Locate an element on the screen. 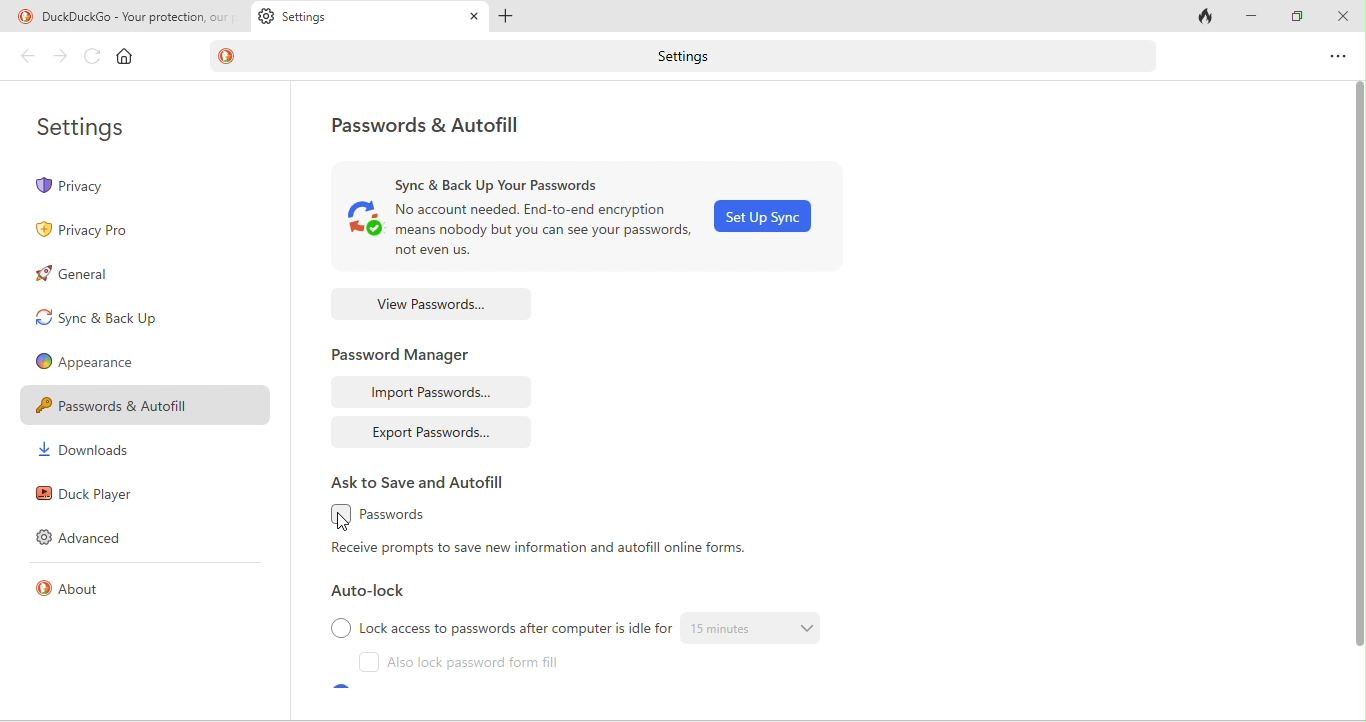 This screenshot has width=1366, height=722. privacy pro is located at coordinates (82, 232).